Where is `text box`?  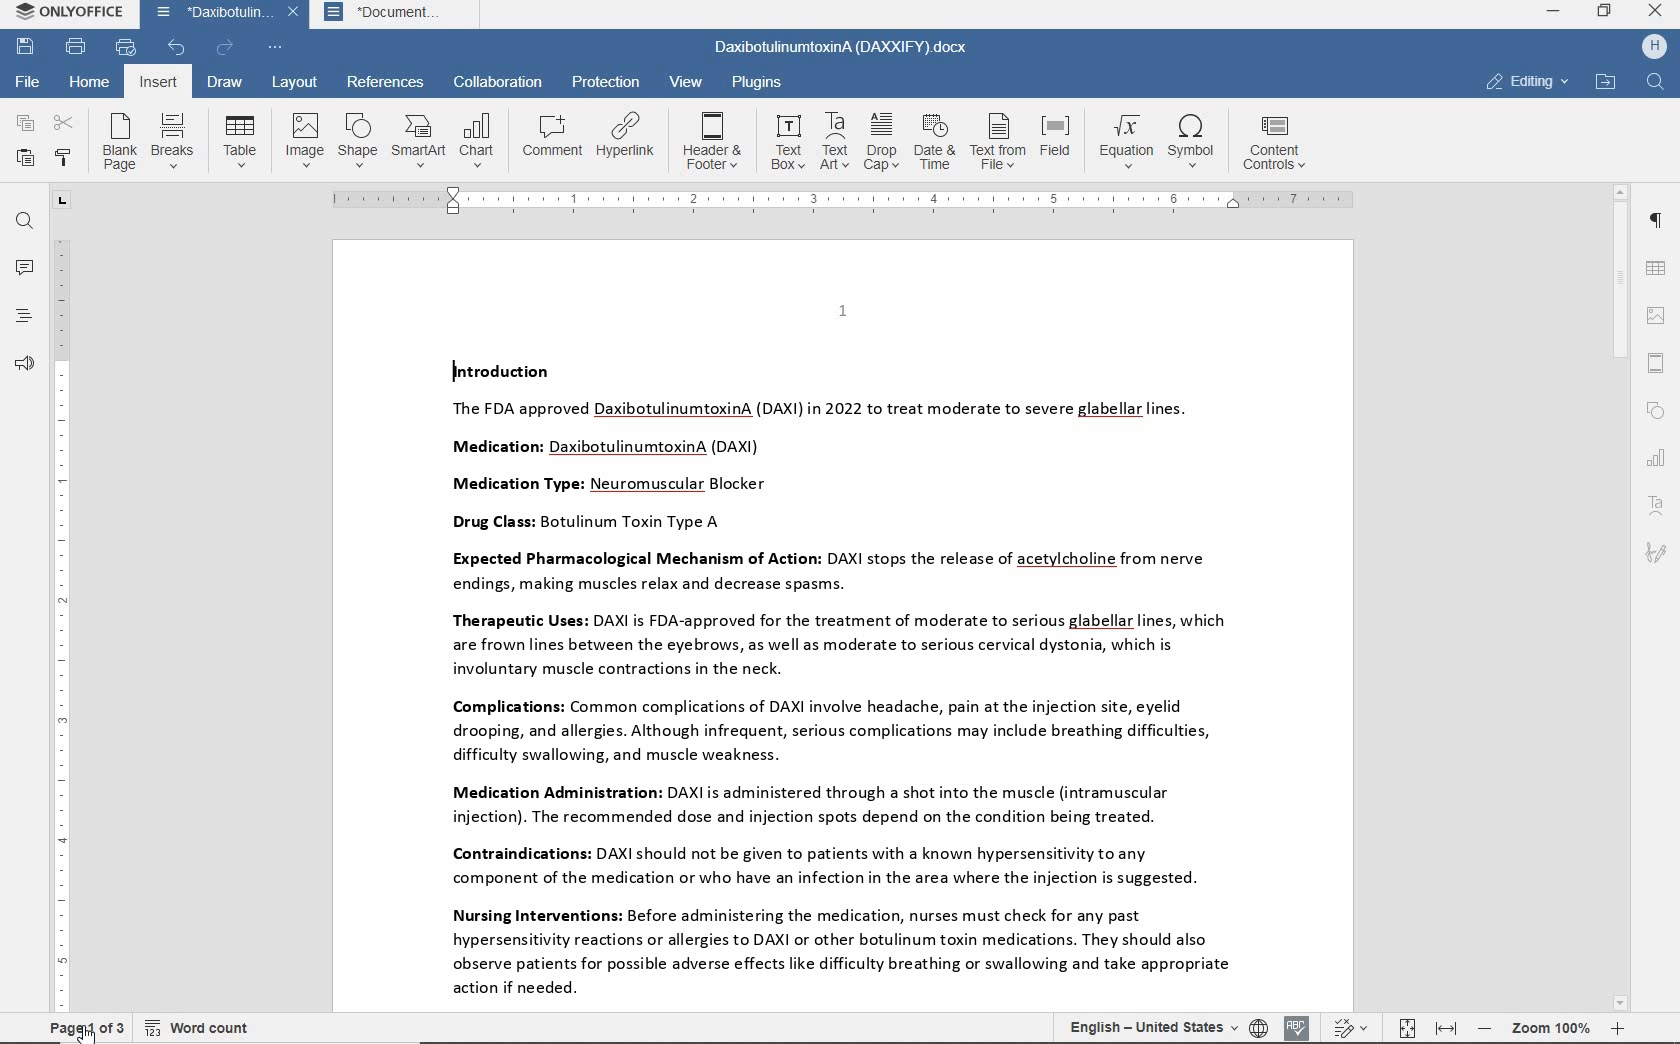
text box is located at coordinates (787, 142).